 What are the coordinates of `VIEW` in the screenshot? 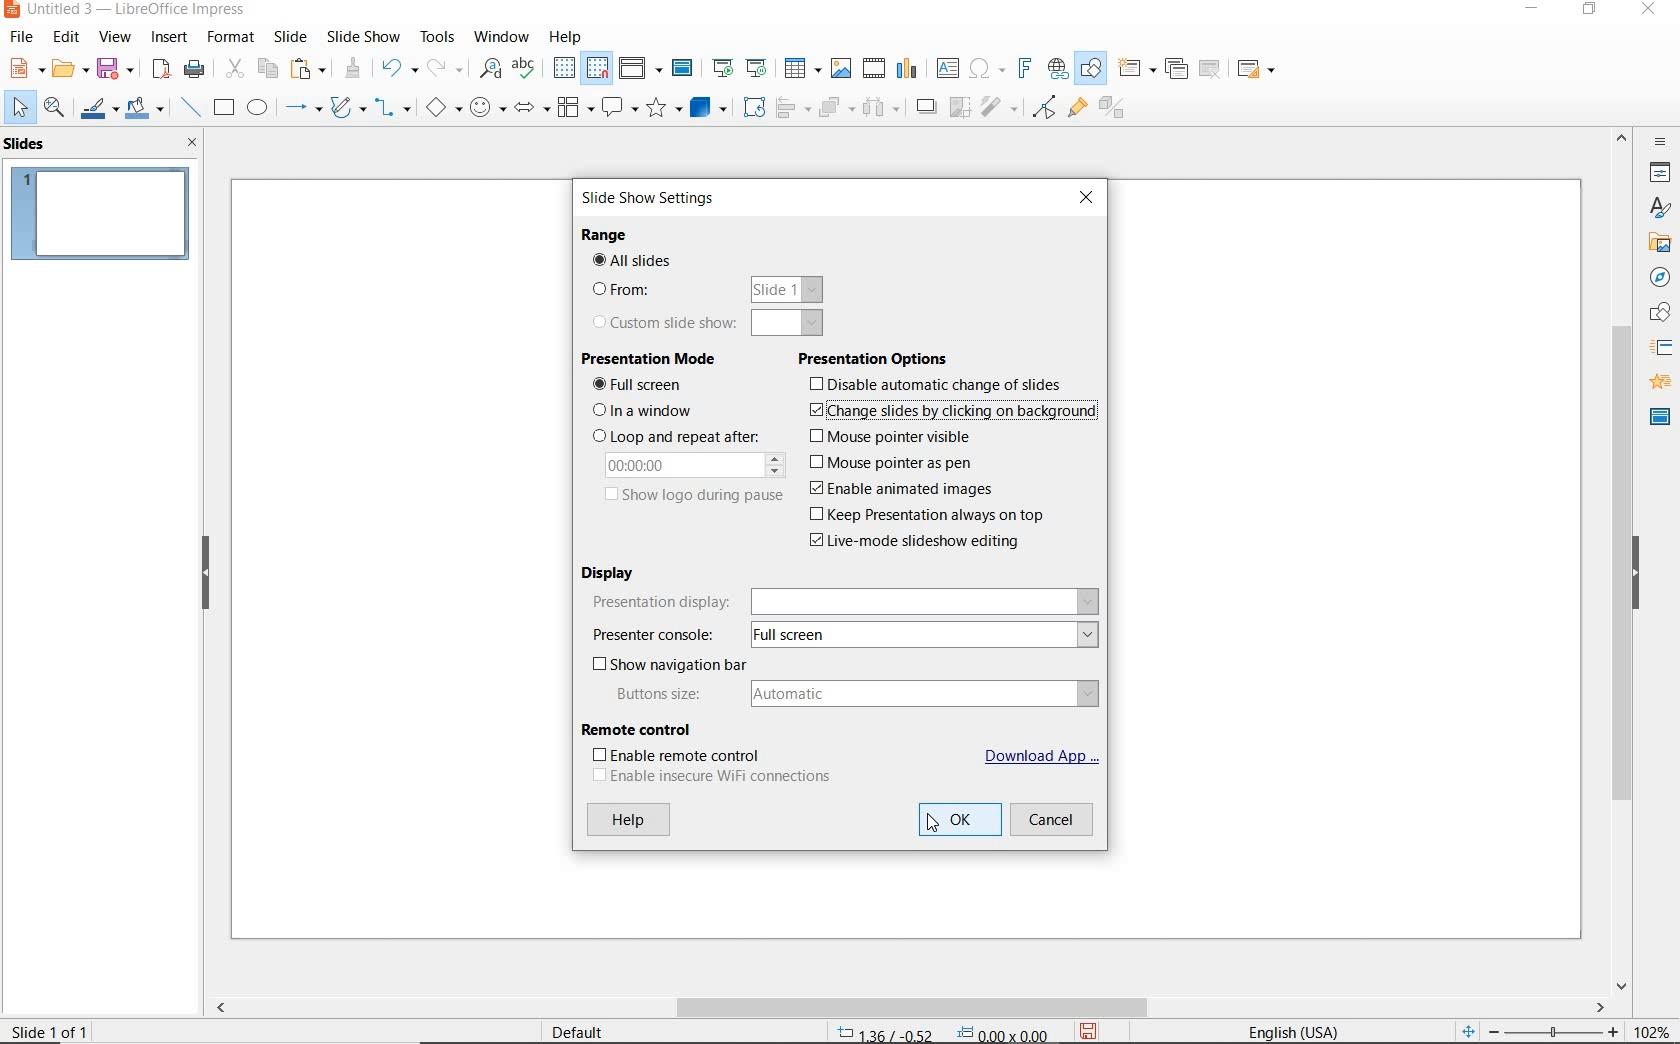 It's located at (116, 38).